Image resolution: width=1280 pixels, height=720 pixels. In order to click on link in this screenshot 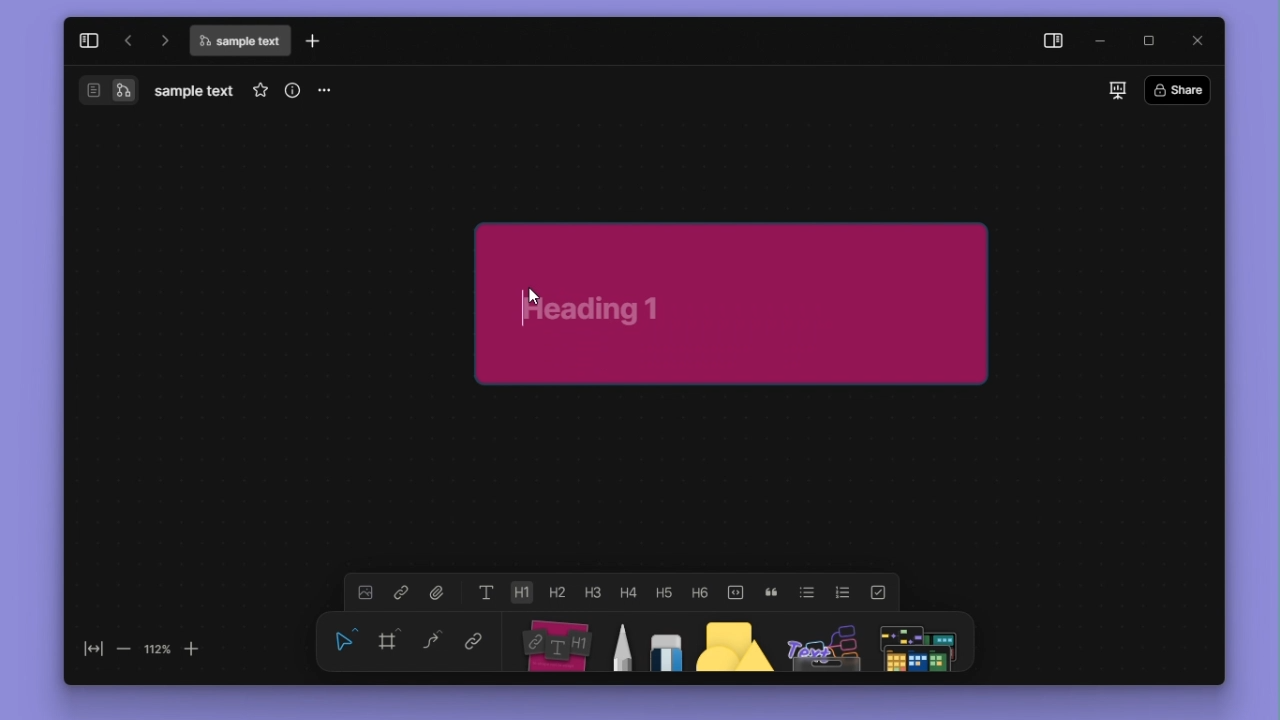, I will do `click(474, 639)`.